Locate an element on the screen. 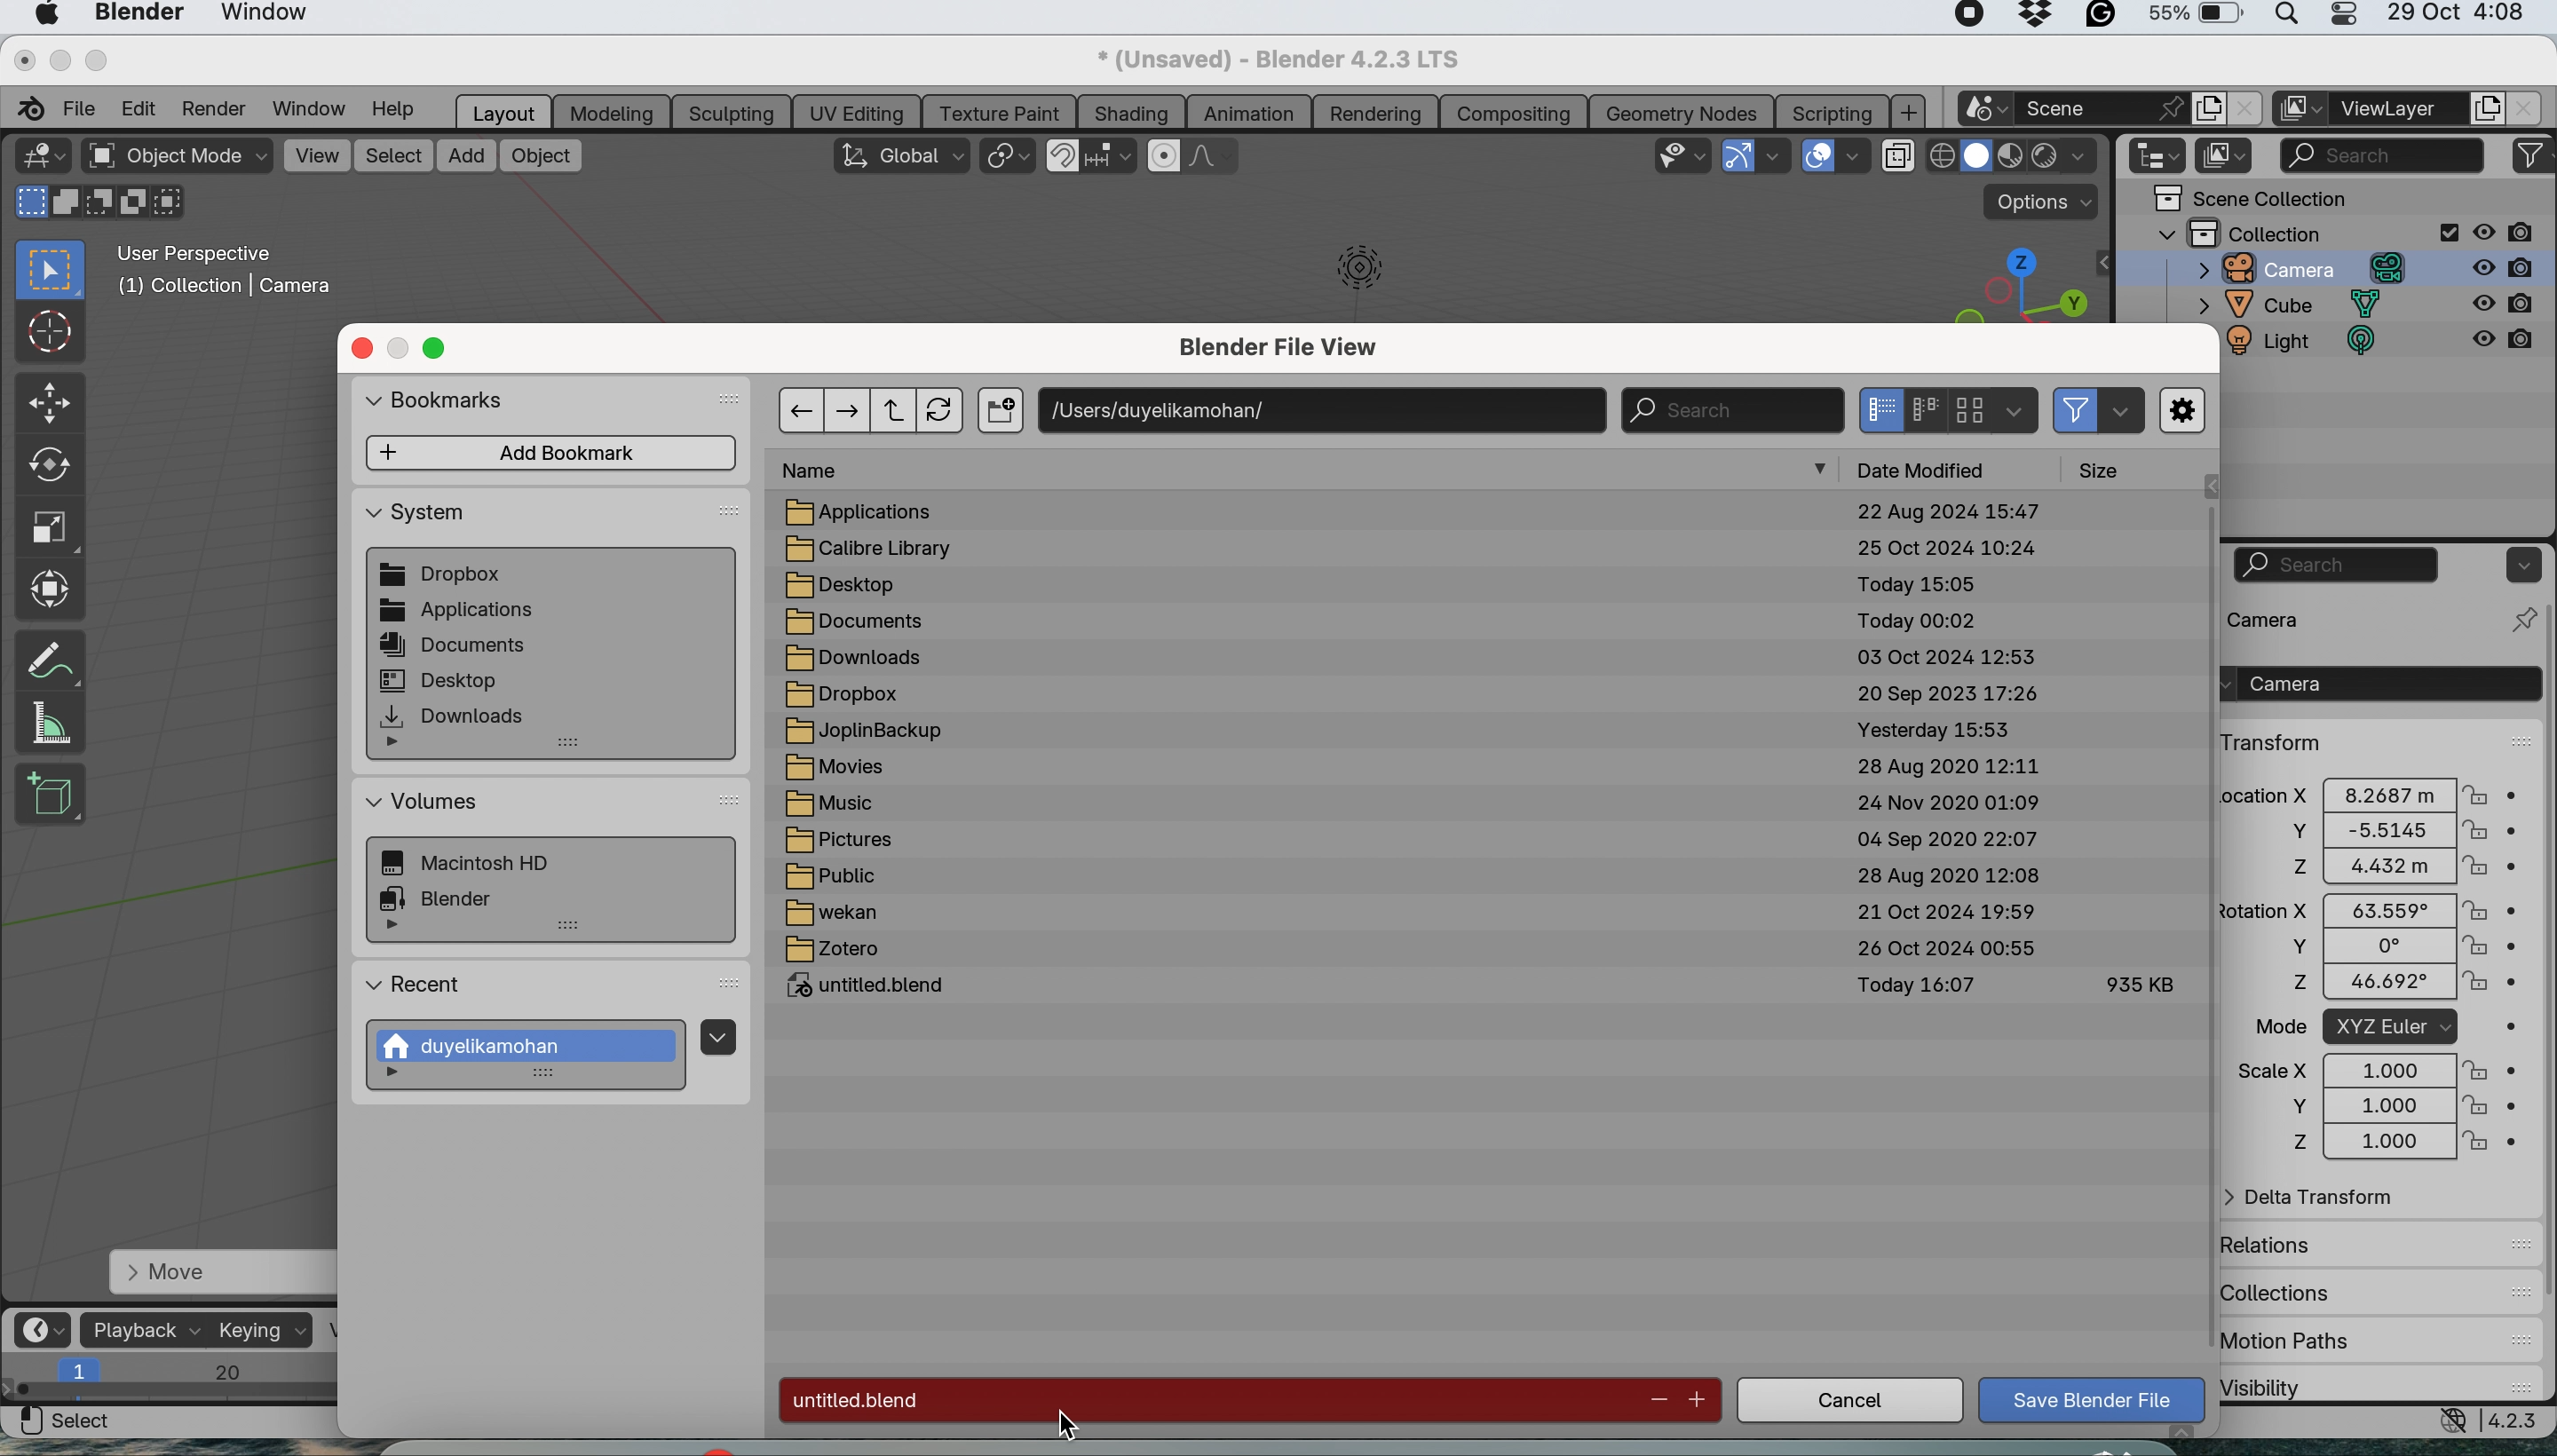 The width and height of the screenshot is (2557, 1456). blender is located at coordinates (135, 16).